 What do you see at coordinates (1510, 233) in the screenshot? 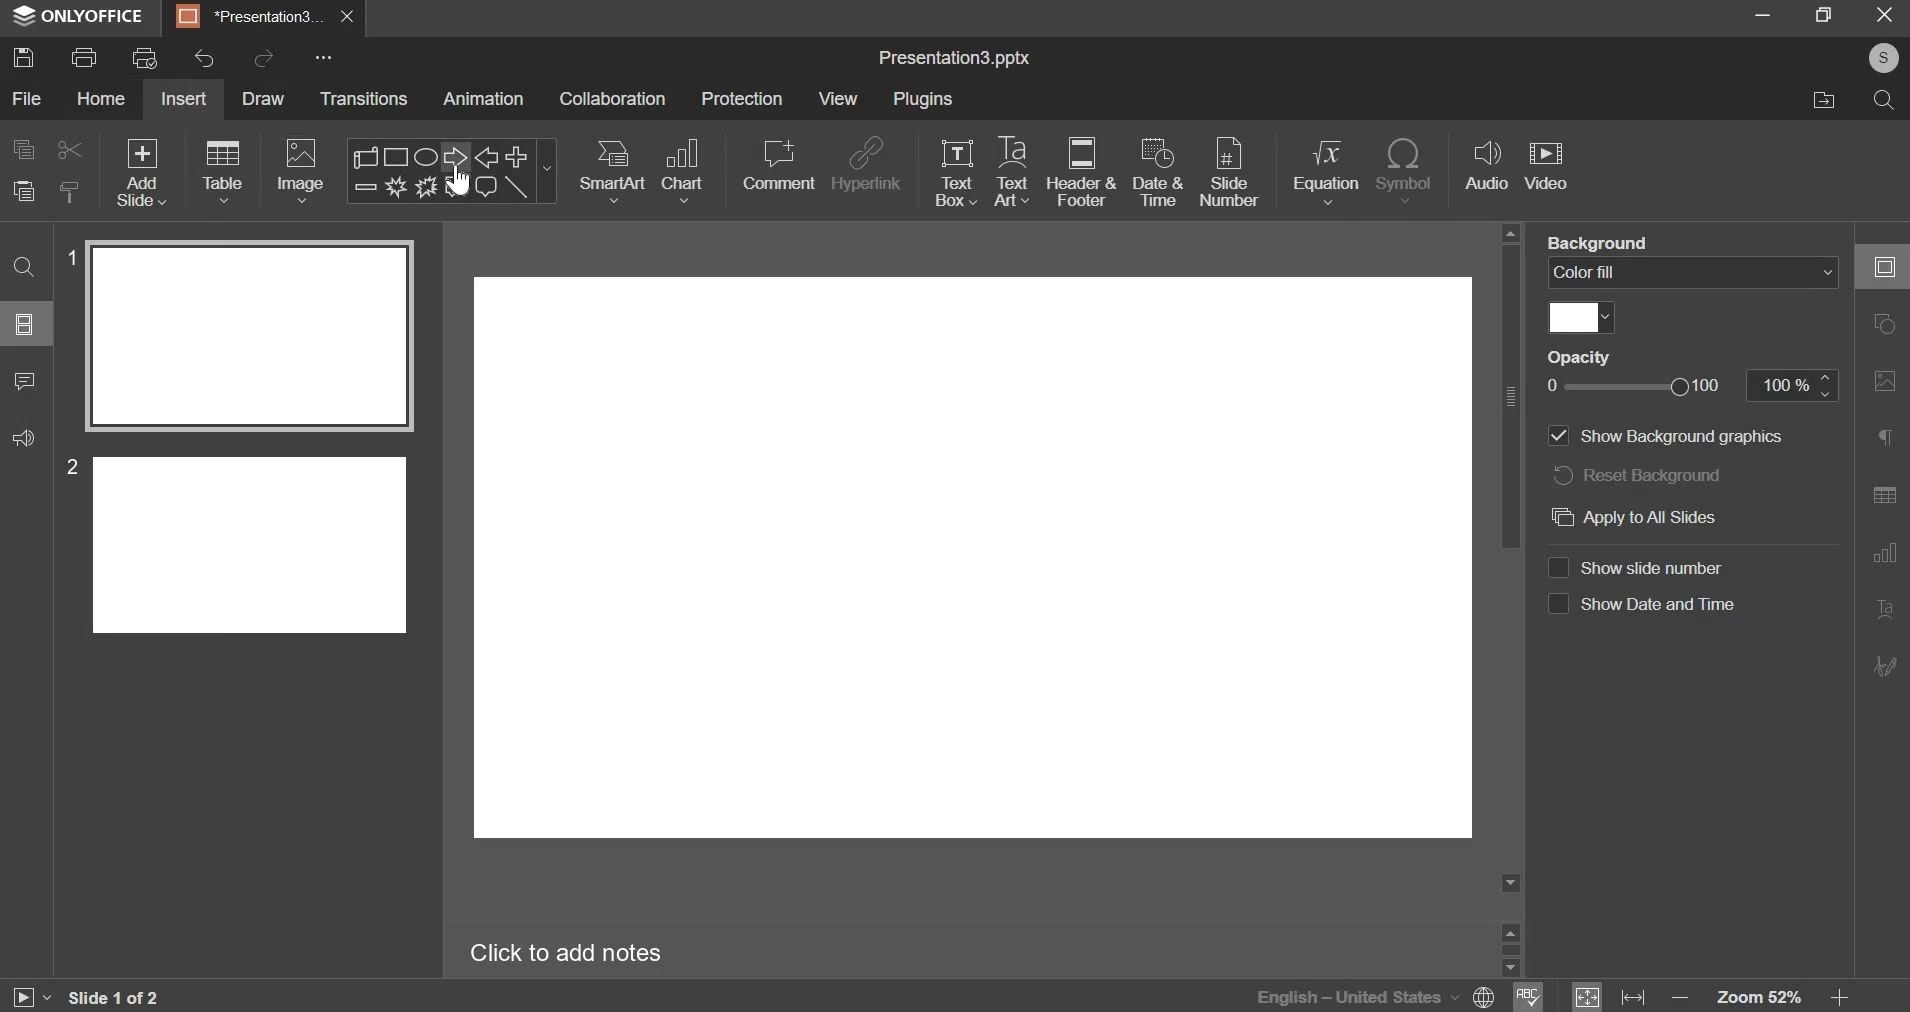
I see `Scroll up` at bounding box center [1510, 233].